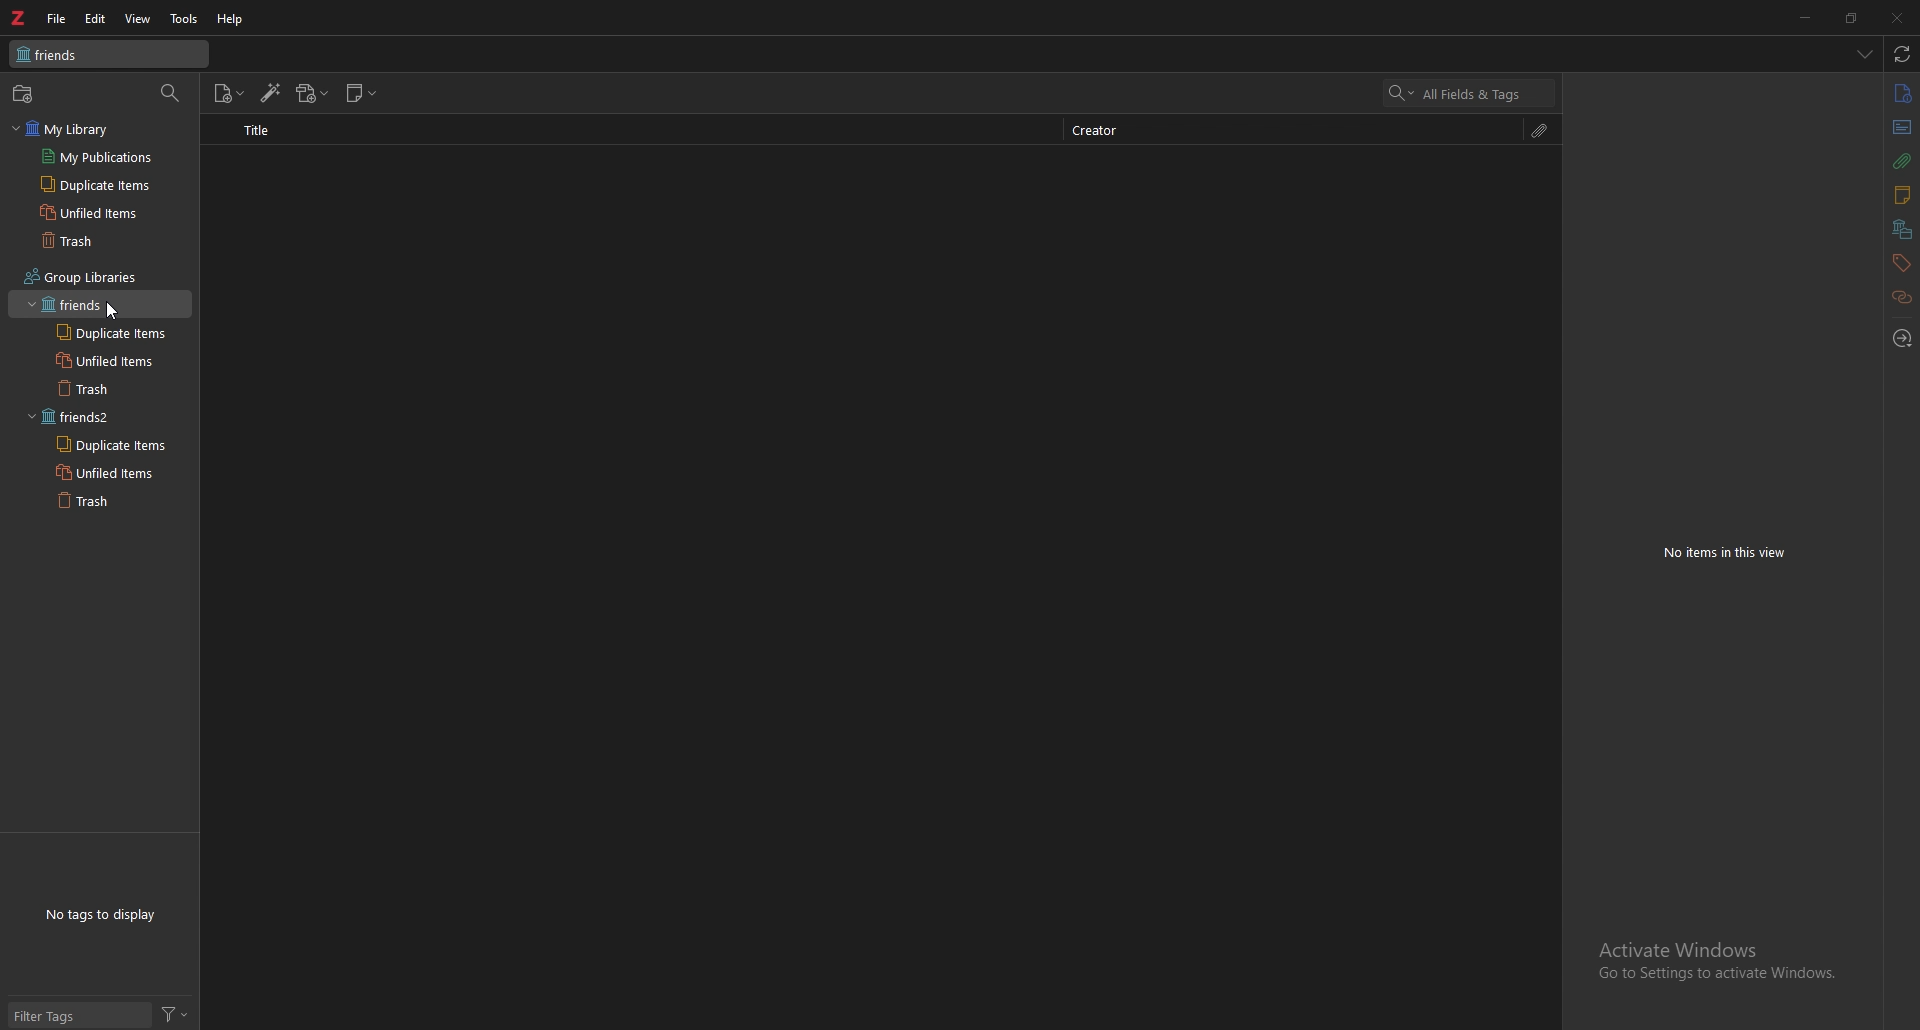  Describe the element at coordinates (104, 914) in the screenshot. I see `No tags to display` at that location.